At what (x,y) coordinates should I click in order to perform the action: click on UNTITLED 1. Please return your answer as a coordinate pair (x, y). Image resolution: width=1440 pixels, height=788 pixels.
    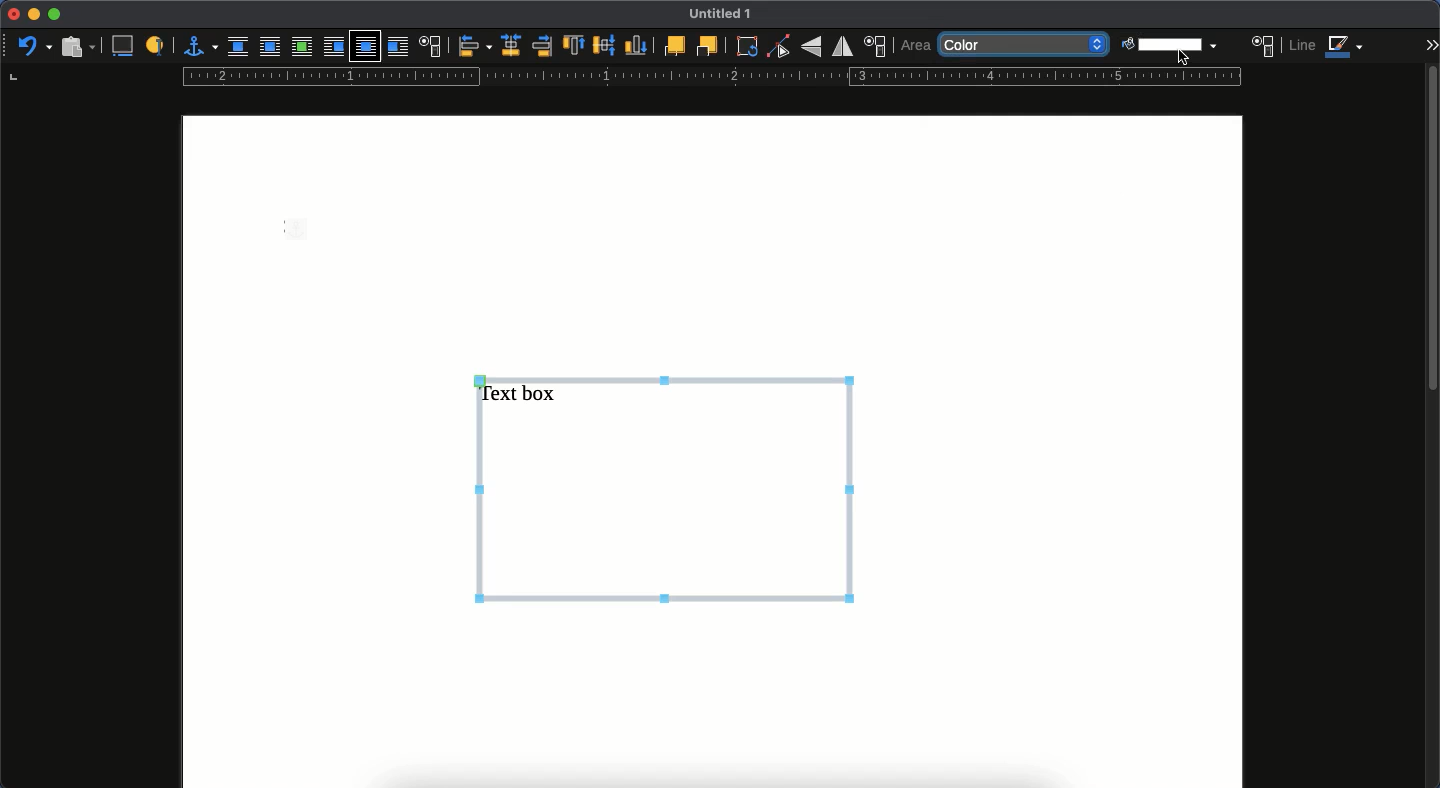
    Looking at the image, I should click on (728, 15).